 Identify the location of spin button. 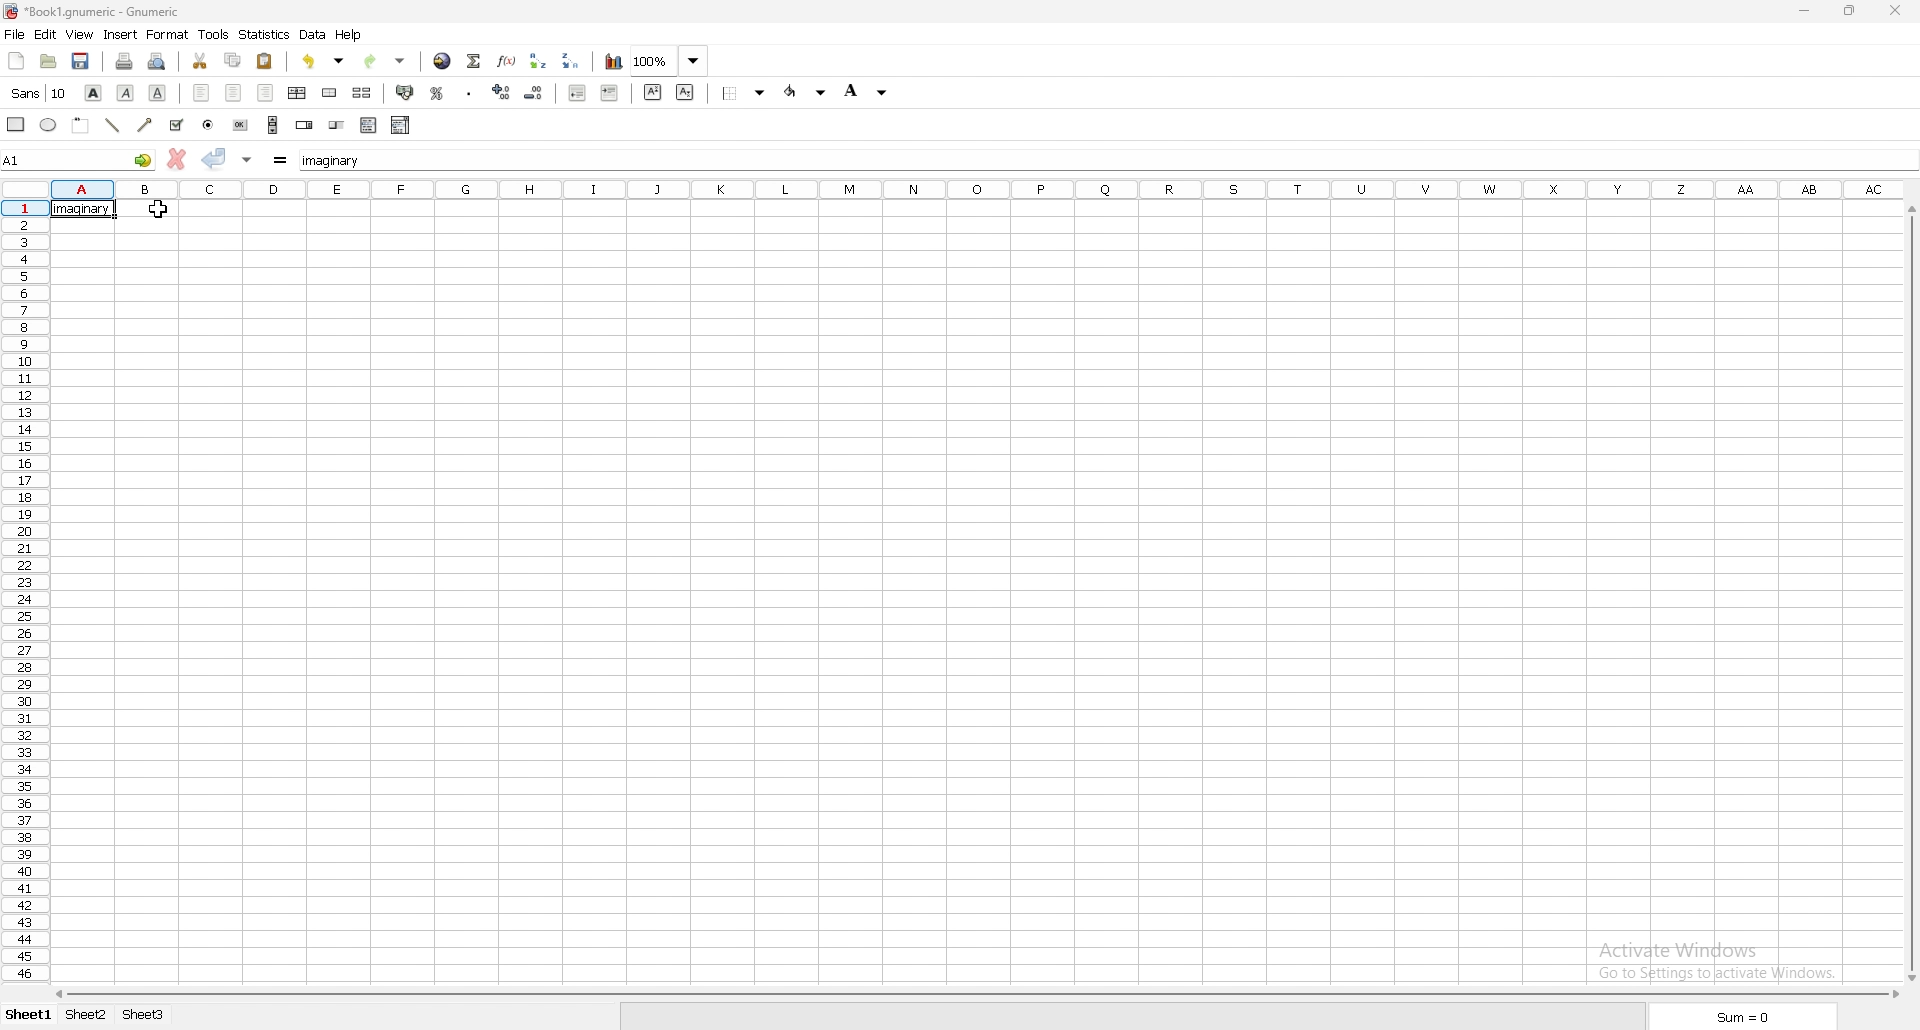
(305, 125).